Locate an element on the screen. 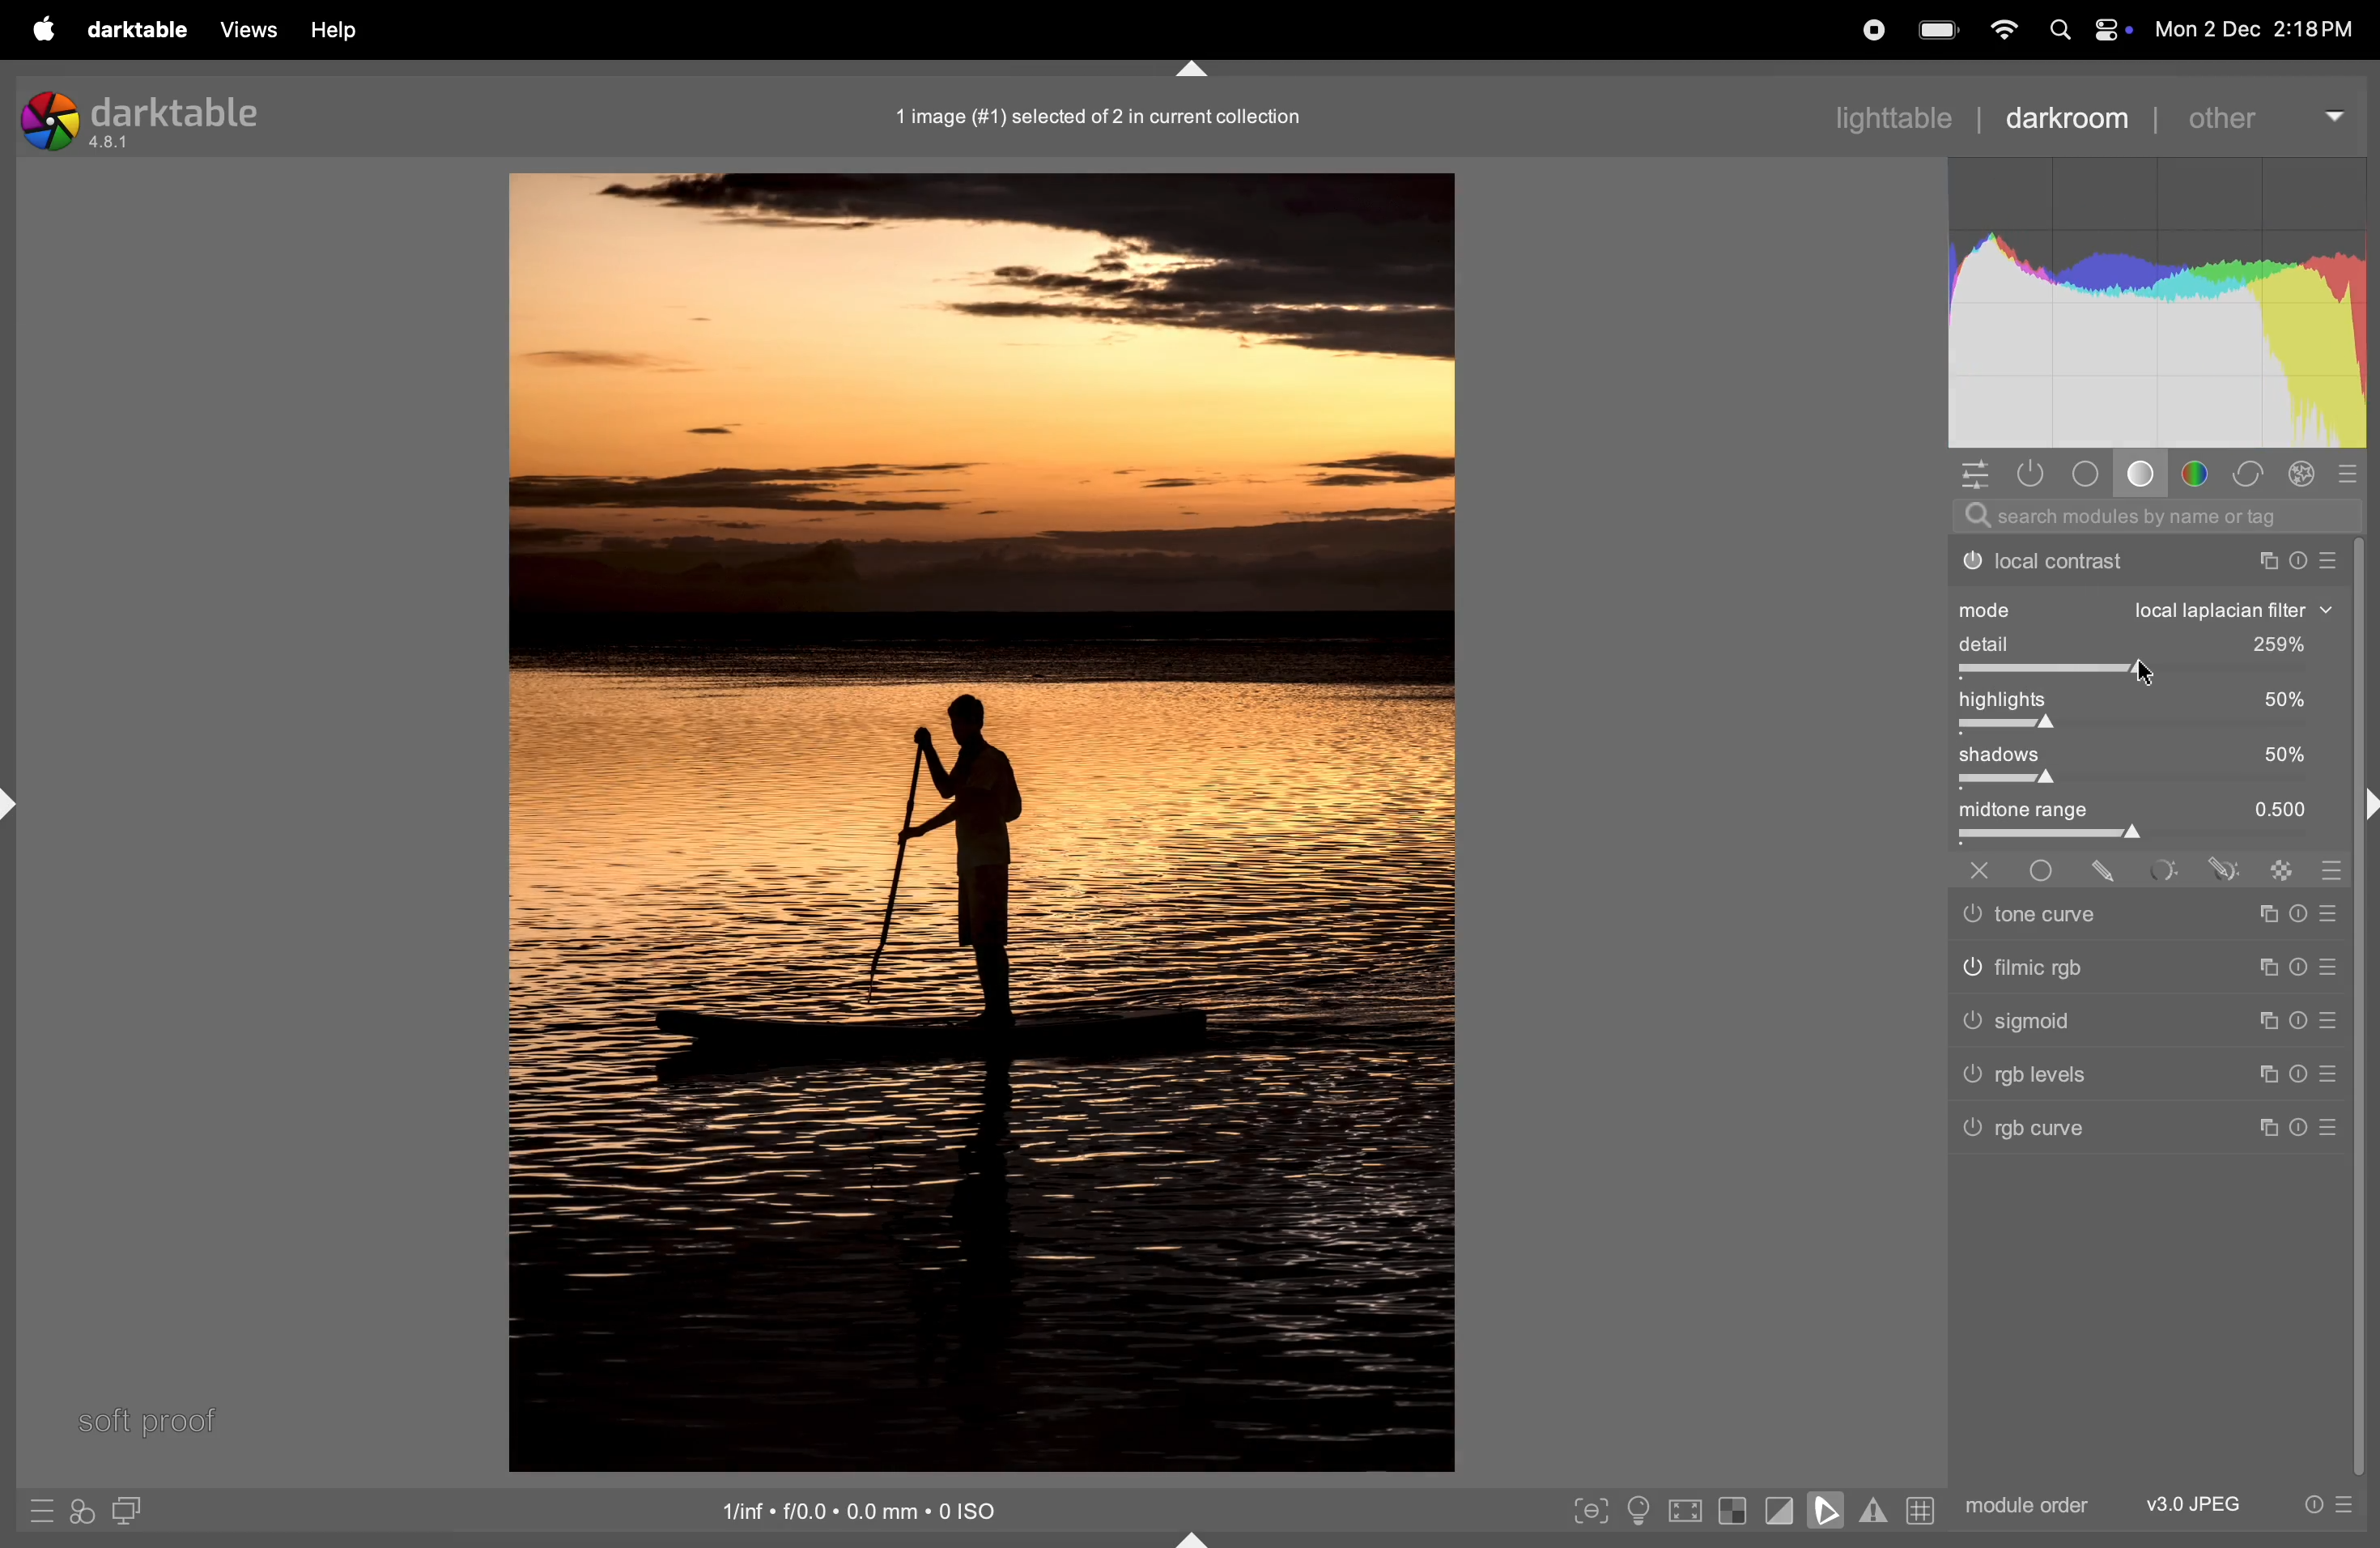 This screenshot has width=2380, height=1548. cursor is located at coordinates (2150, 672).